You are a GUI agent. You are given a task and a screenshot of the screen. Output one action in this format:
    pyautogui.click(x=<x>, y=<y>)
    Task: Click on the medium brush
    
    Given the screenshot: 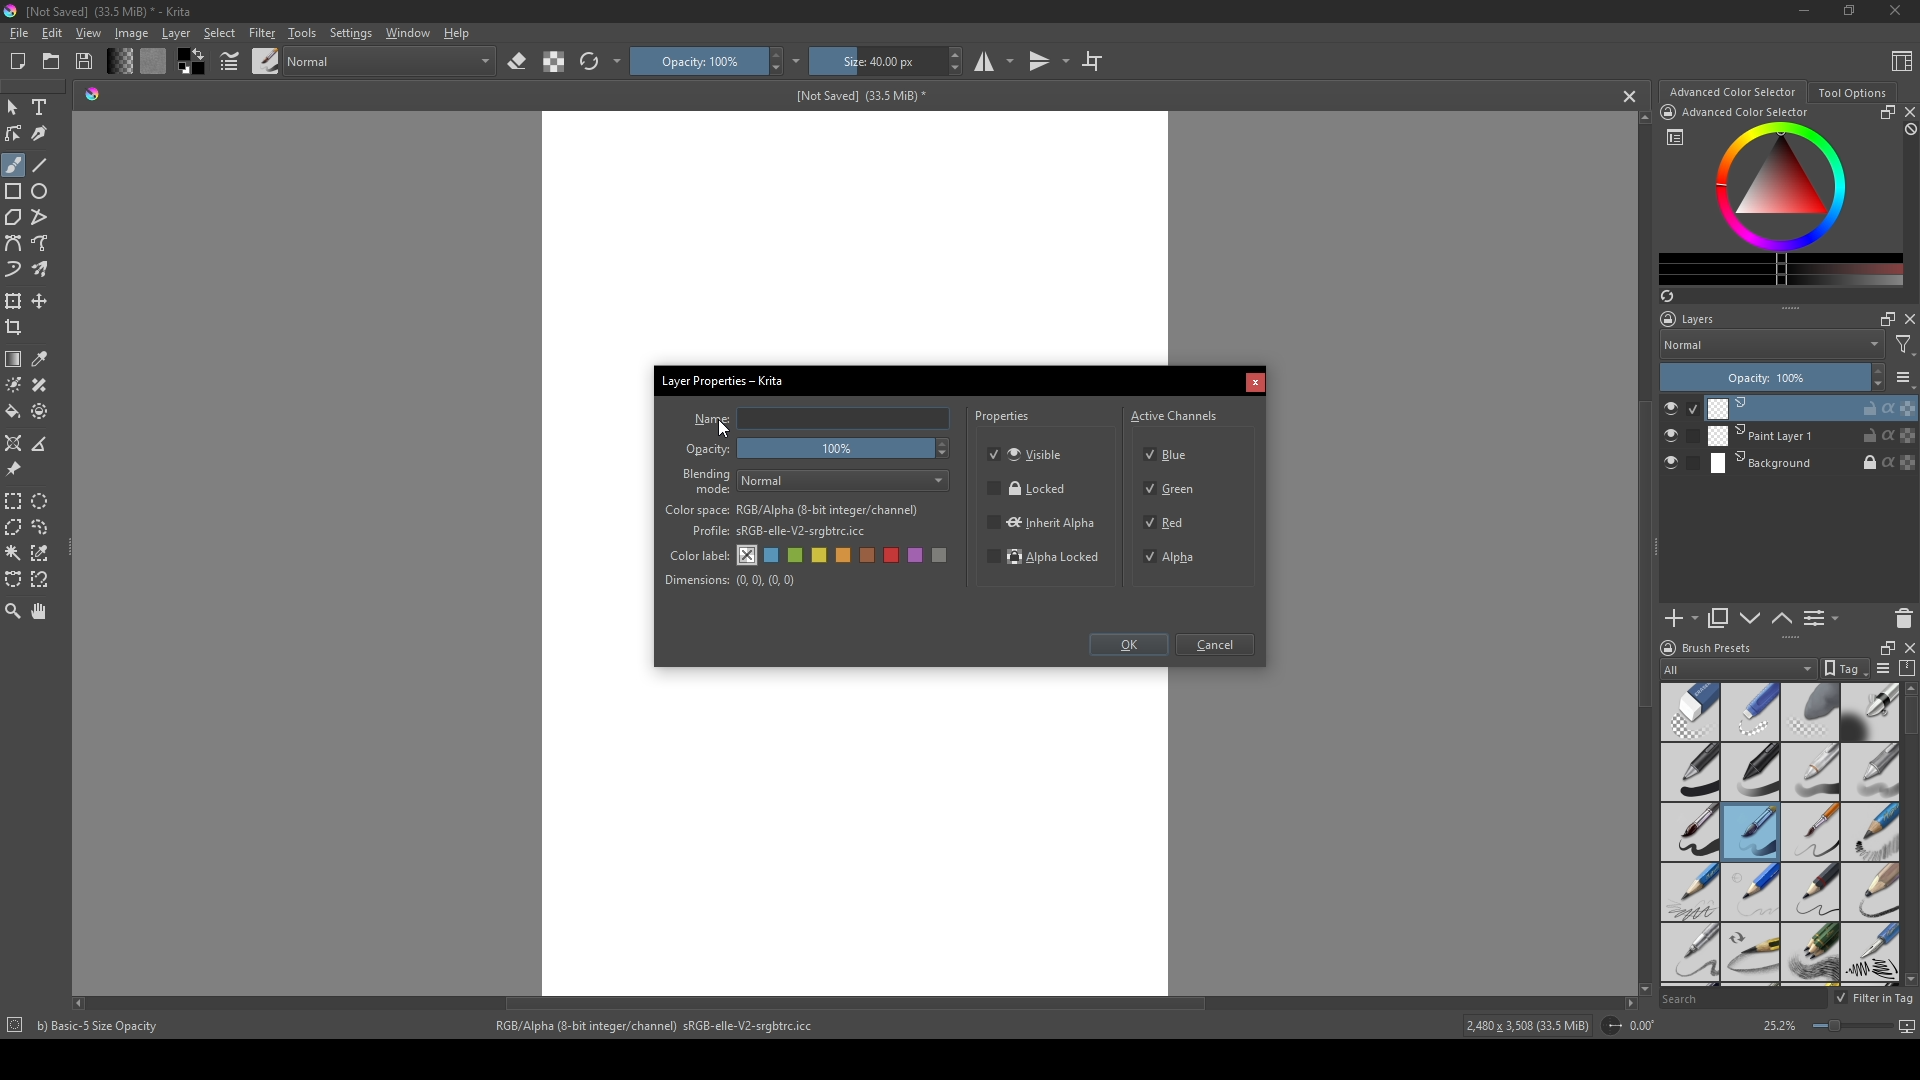 What is the action you would take?
    pyautogui.click(x=1750, y=832)
    